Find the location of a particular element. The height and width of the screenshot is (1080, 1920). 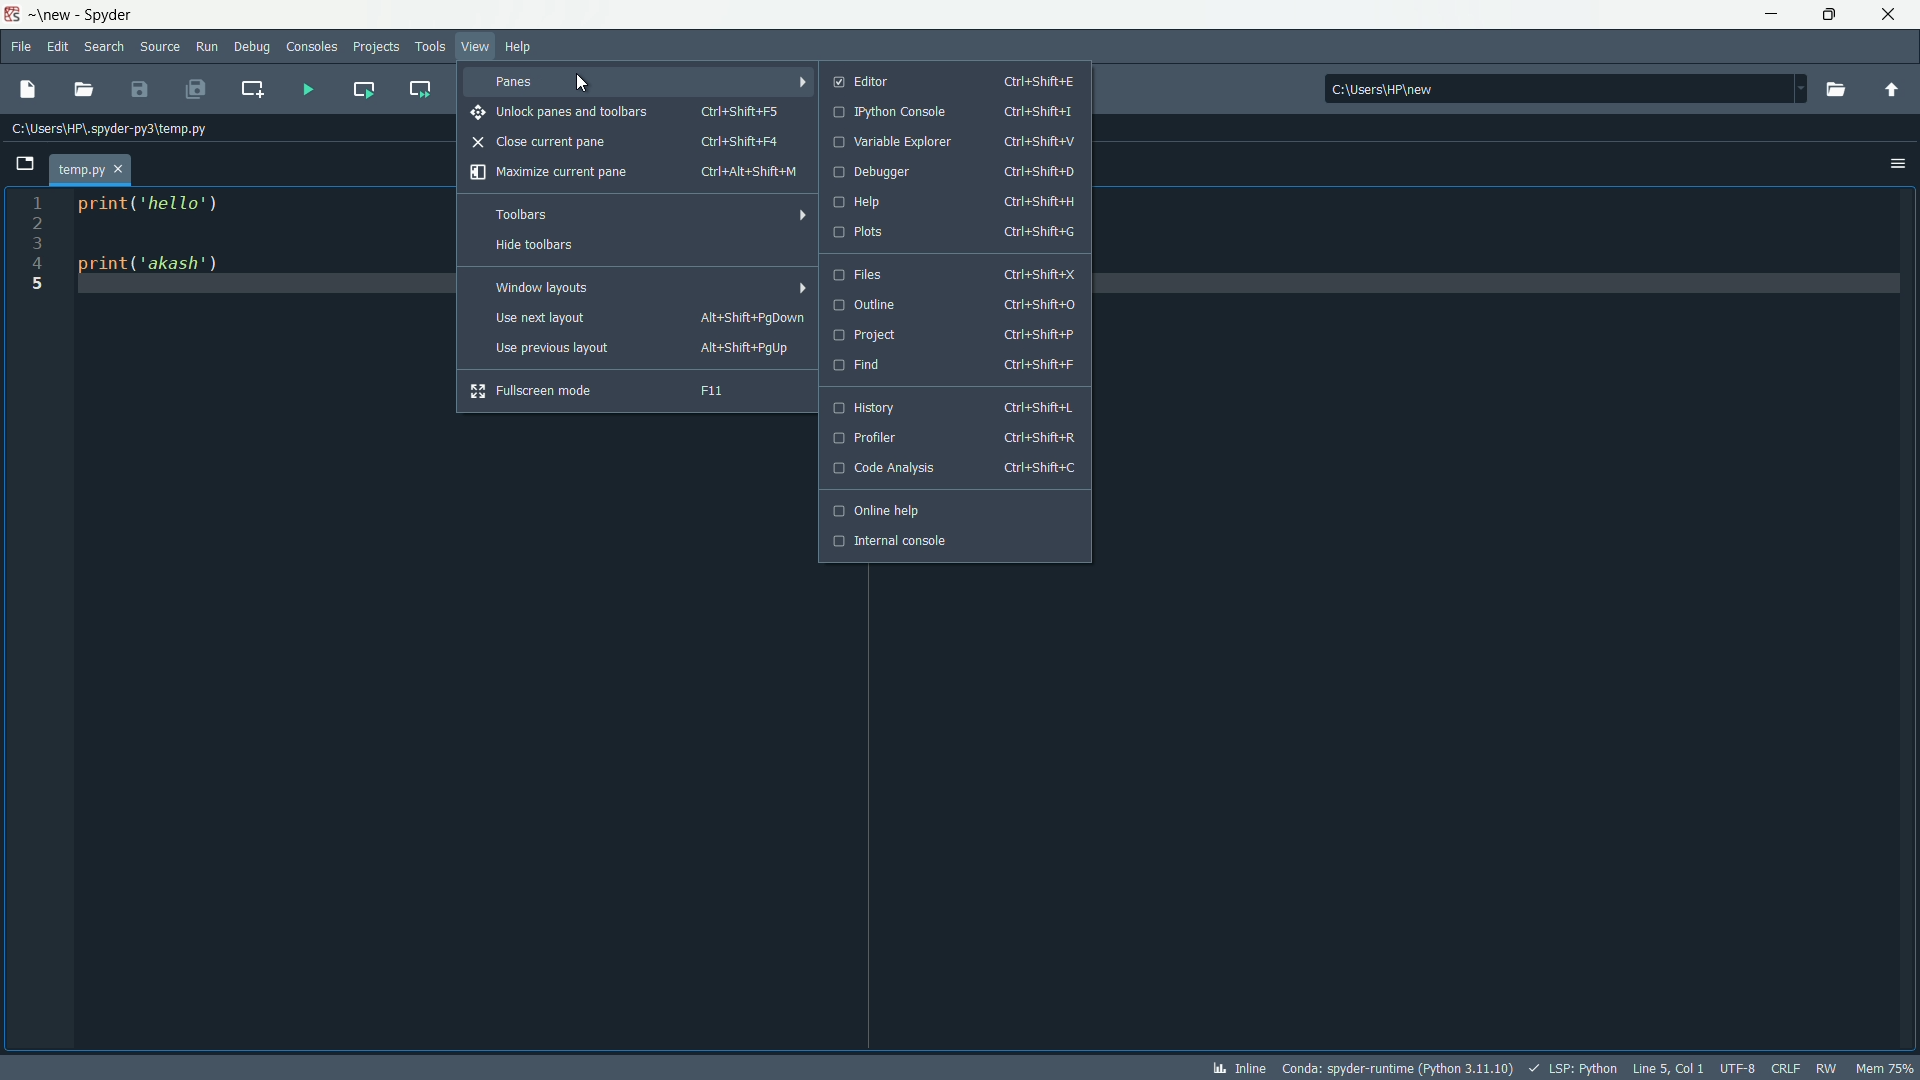

save file is located at coordinates (139, 90).